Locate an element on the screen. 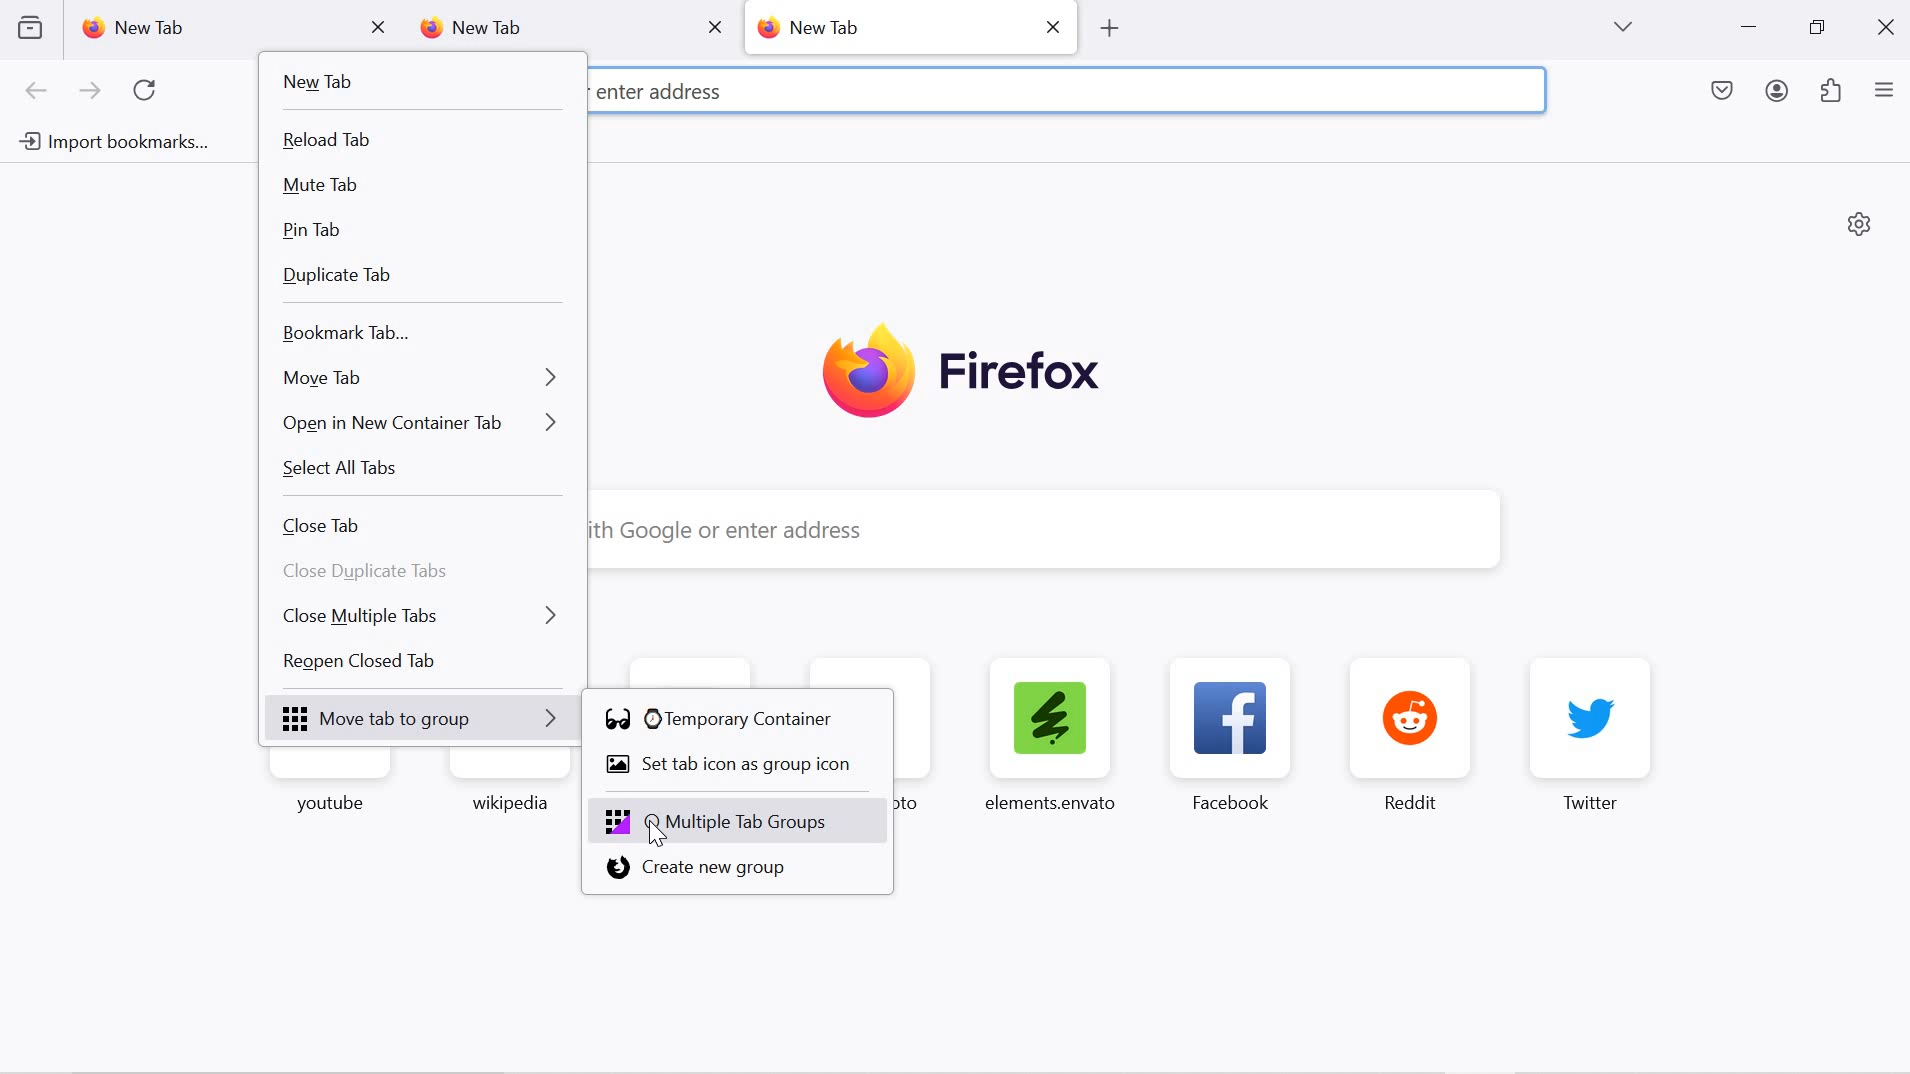 The height and width of the screenshot is (1074, 1910). application menu is located at coordinates (1884, 92).